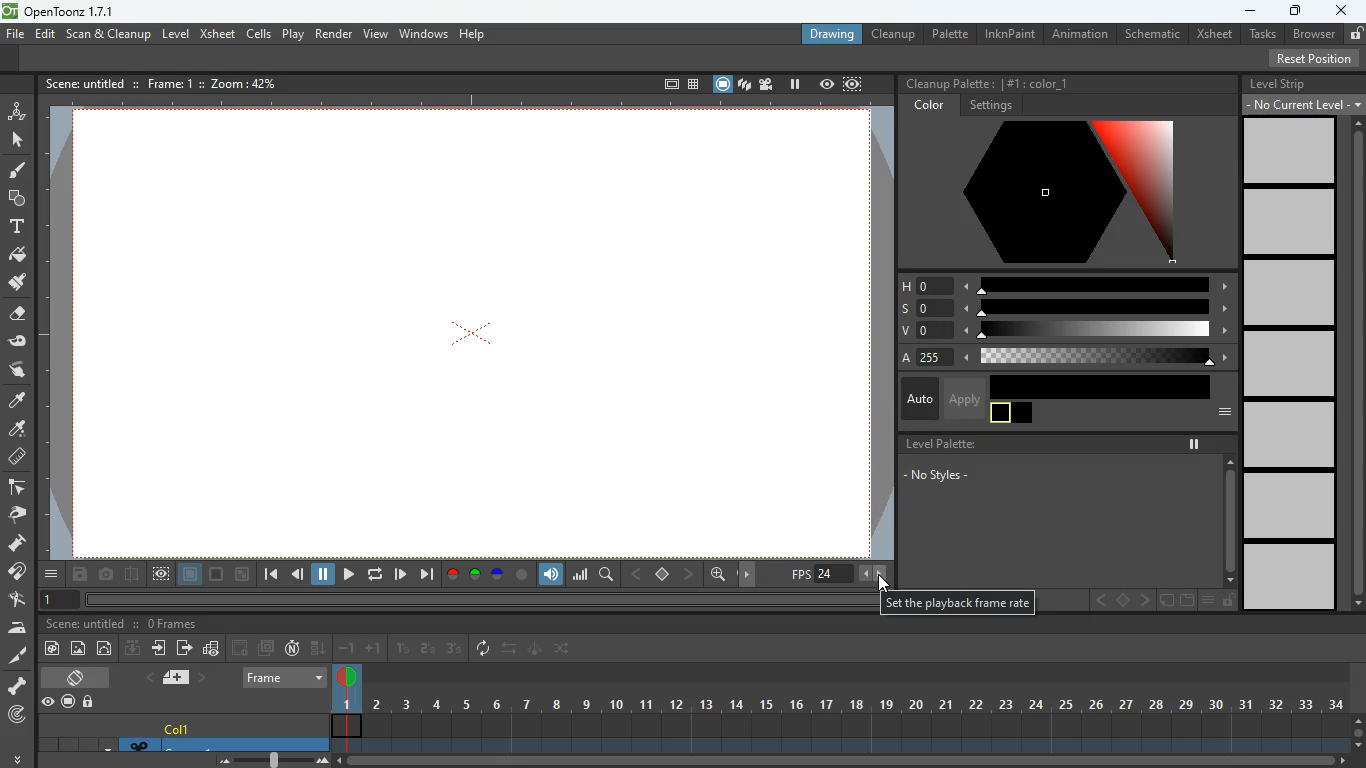  I want to click on level, so click(1291, 435).